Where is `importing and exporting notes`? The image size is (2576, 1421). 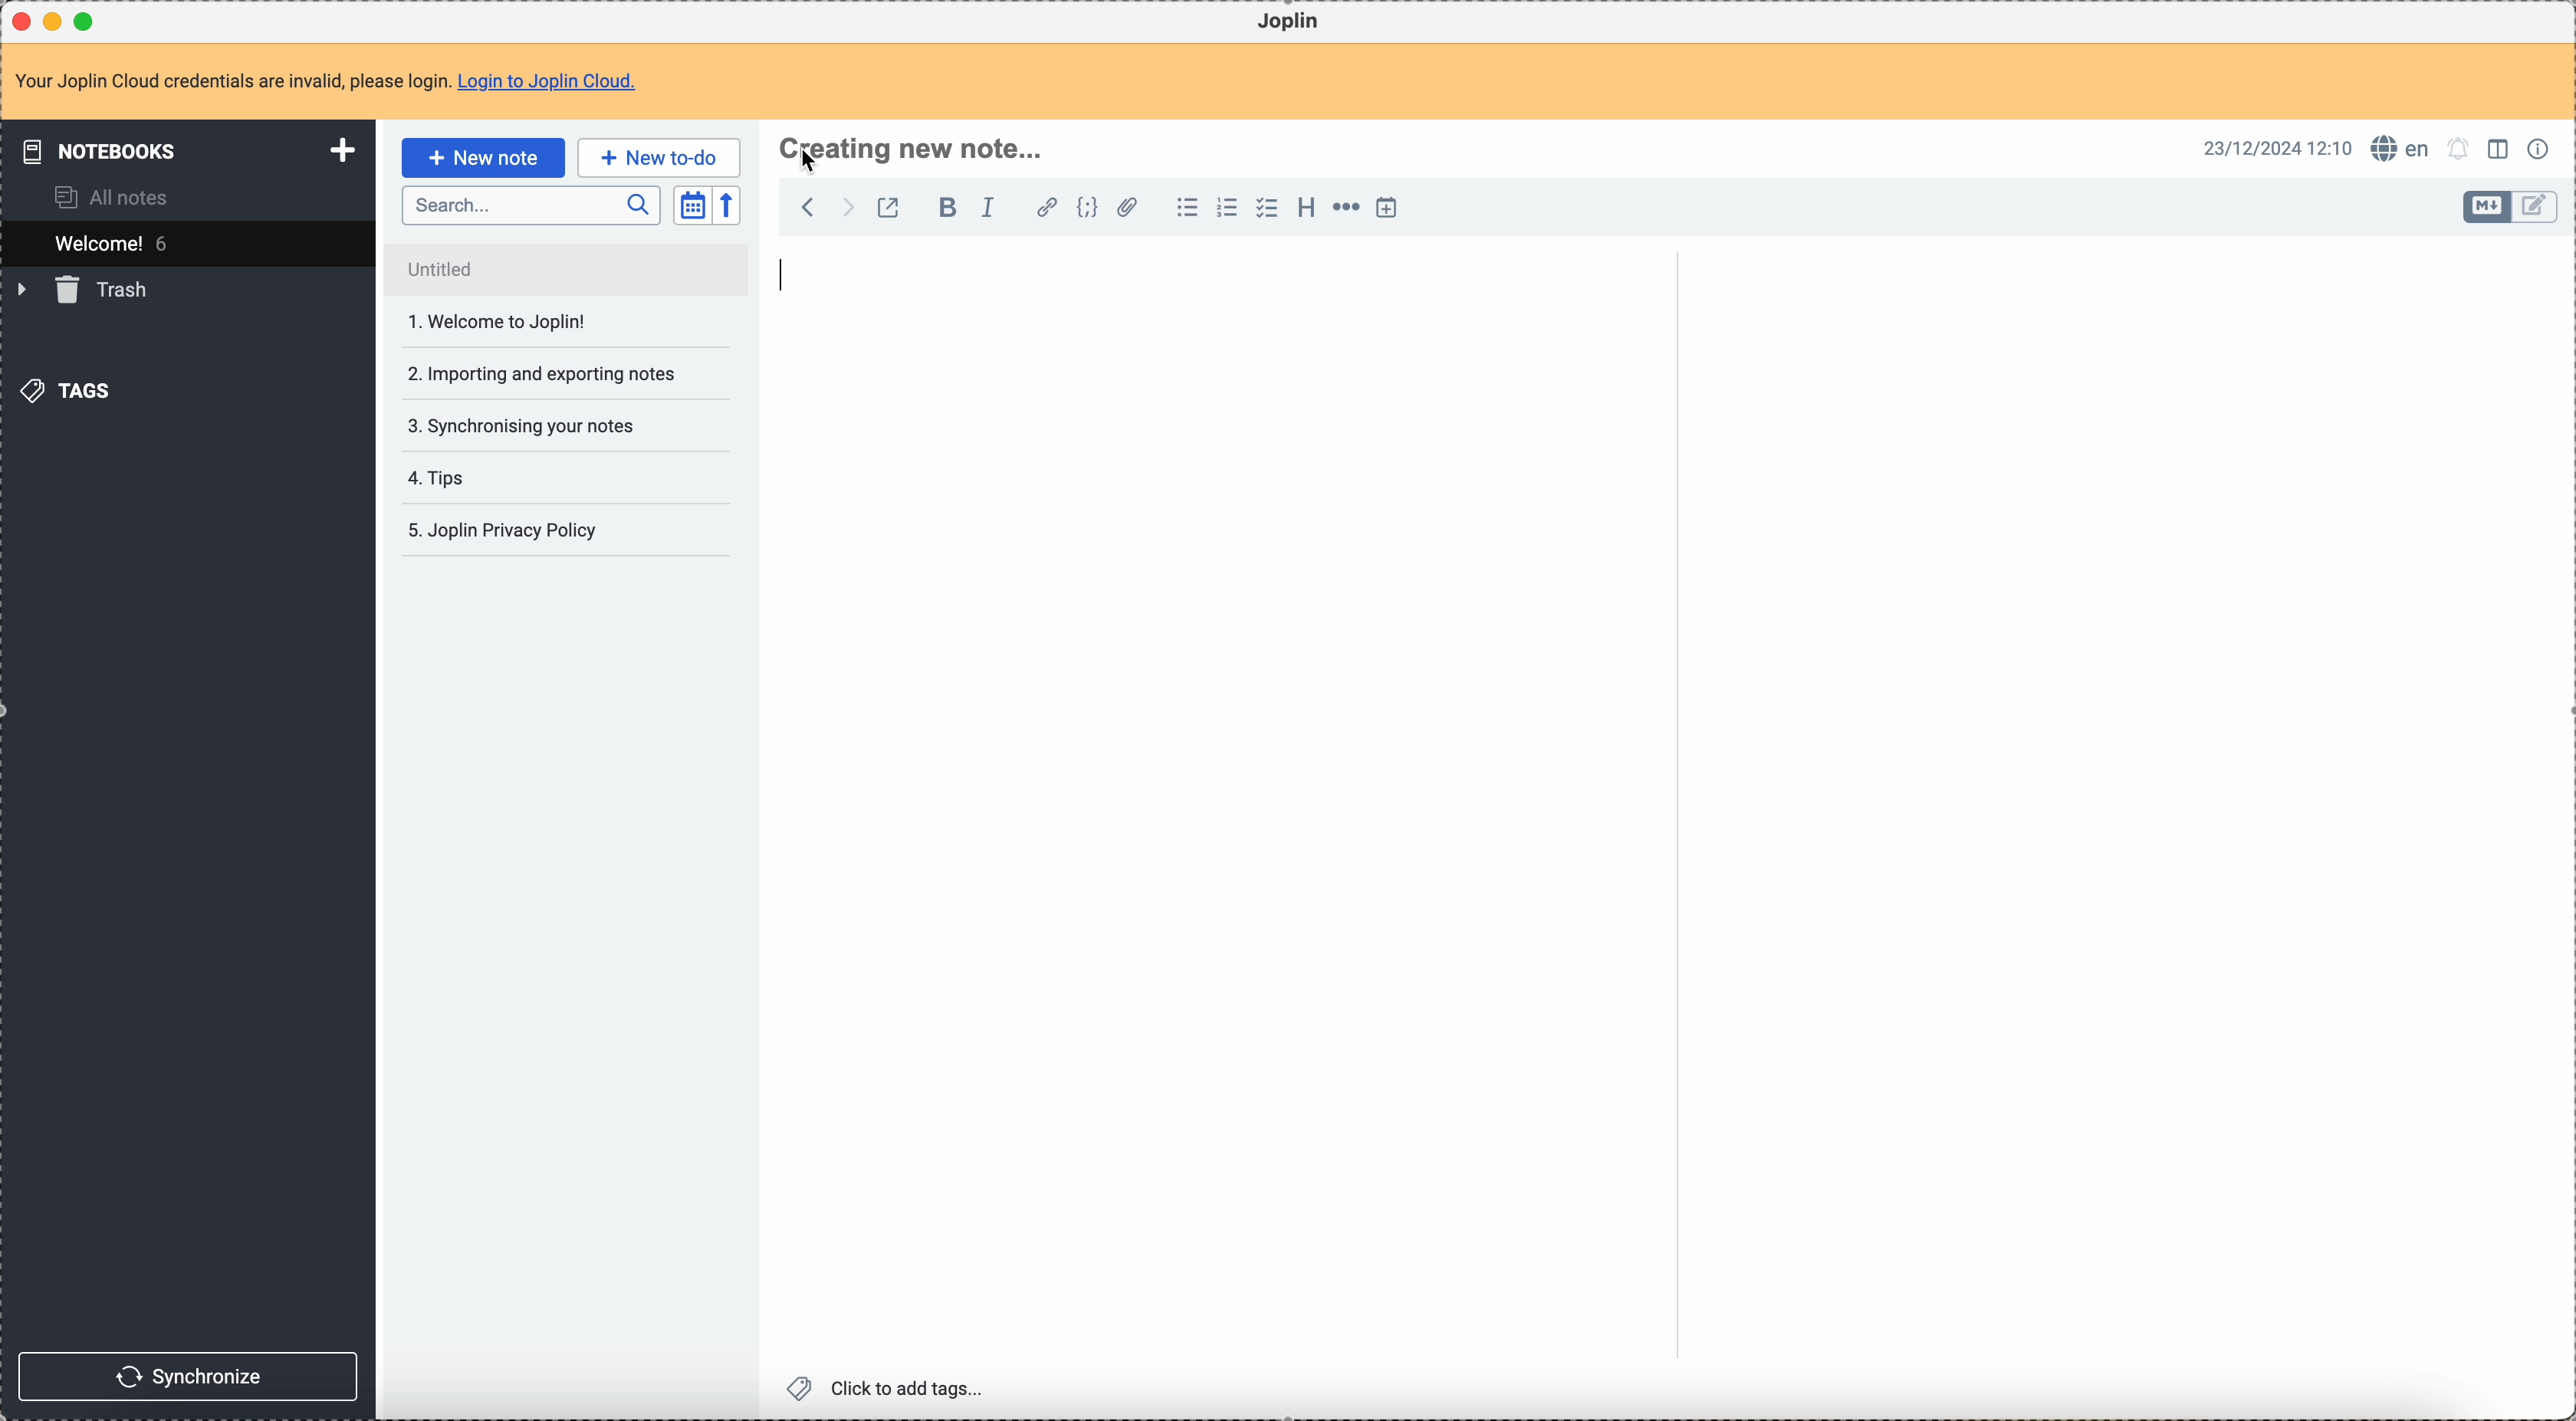
importing and exporting notes is located at coordinates (540, 321).